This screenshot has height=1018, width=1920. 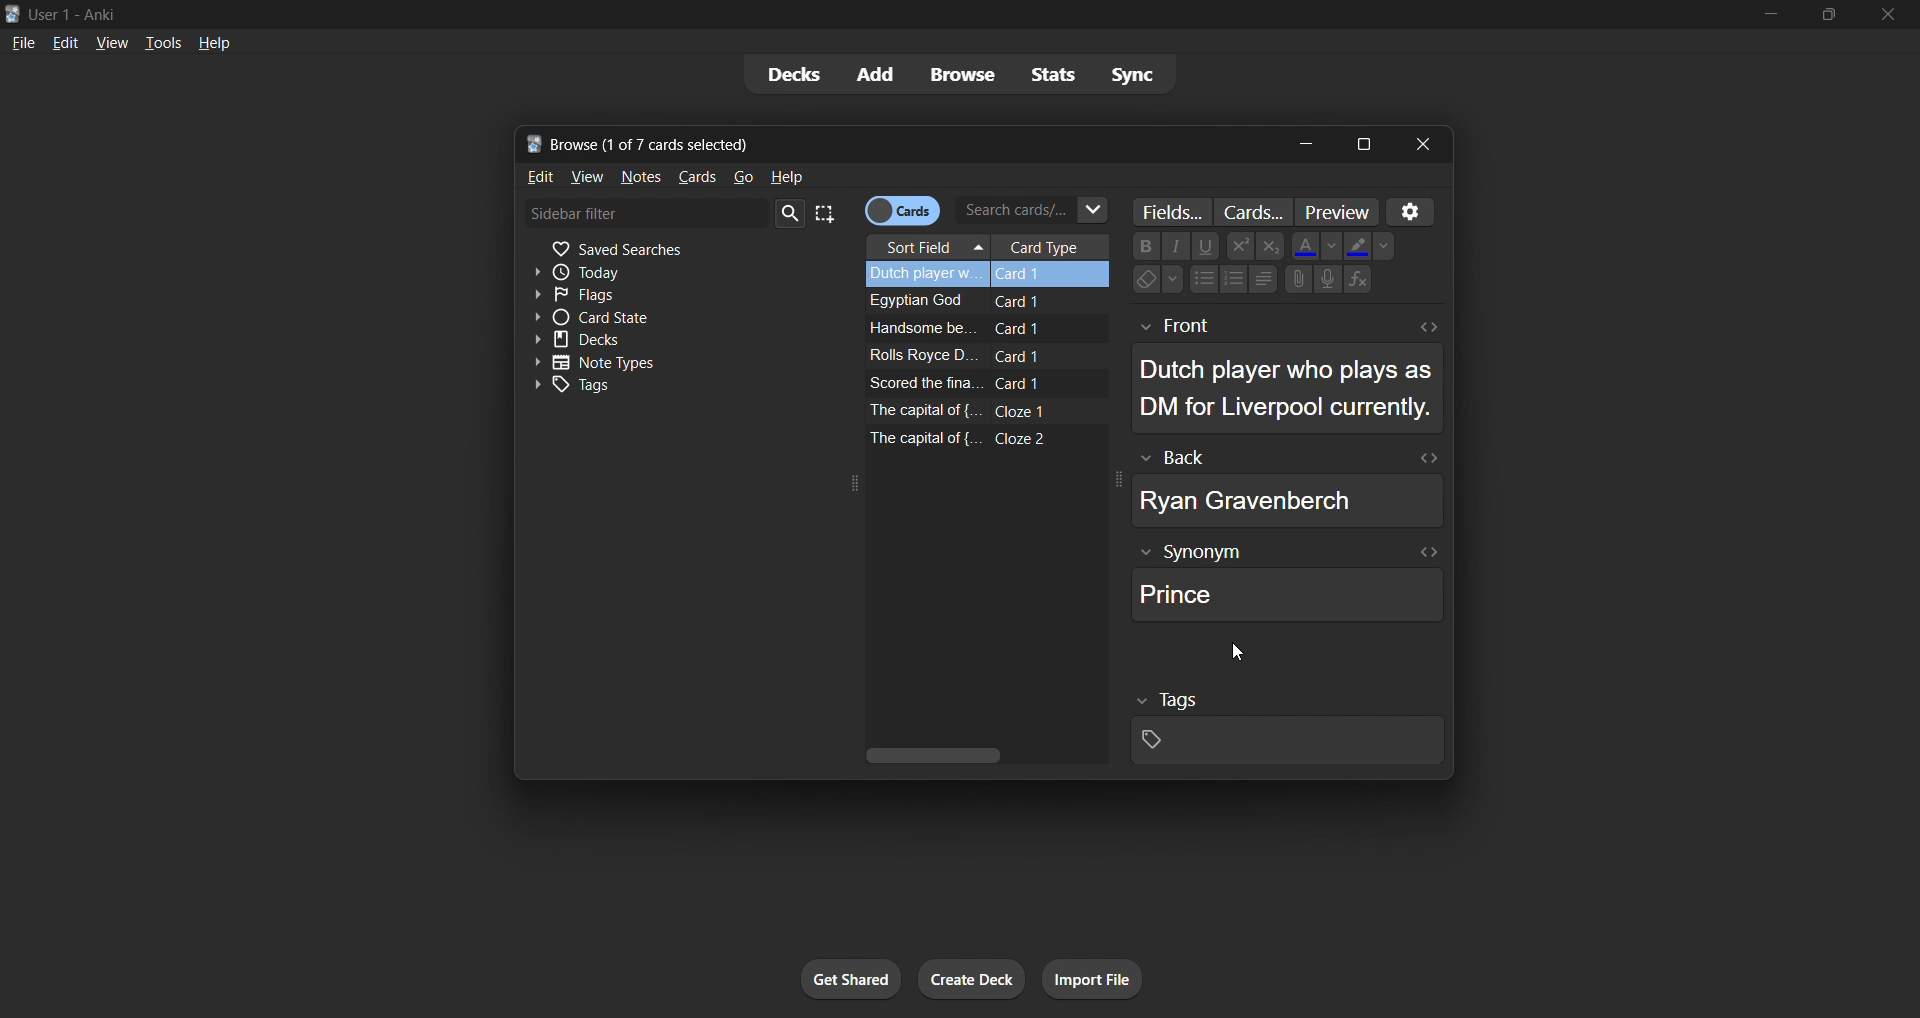 I want to click on Speaker, so click(x=1328, y=279).